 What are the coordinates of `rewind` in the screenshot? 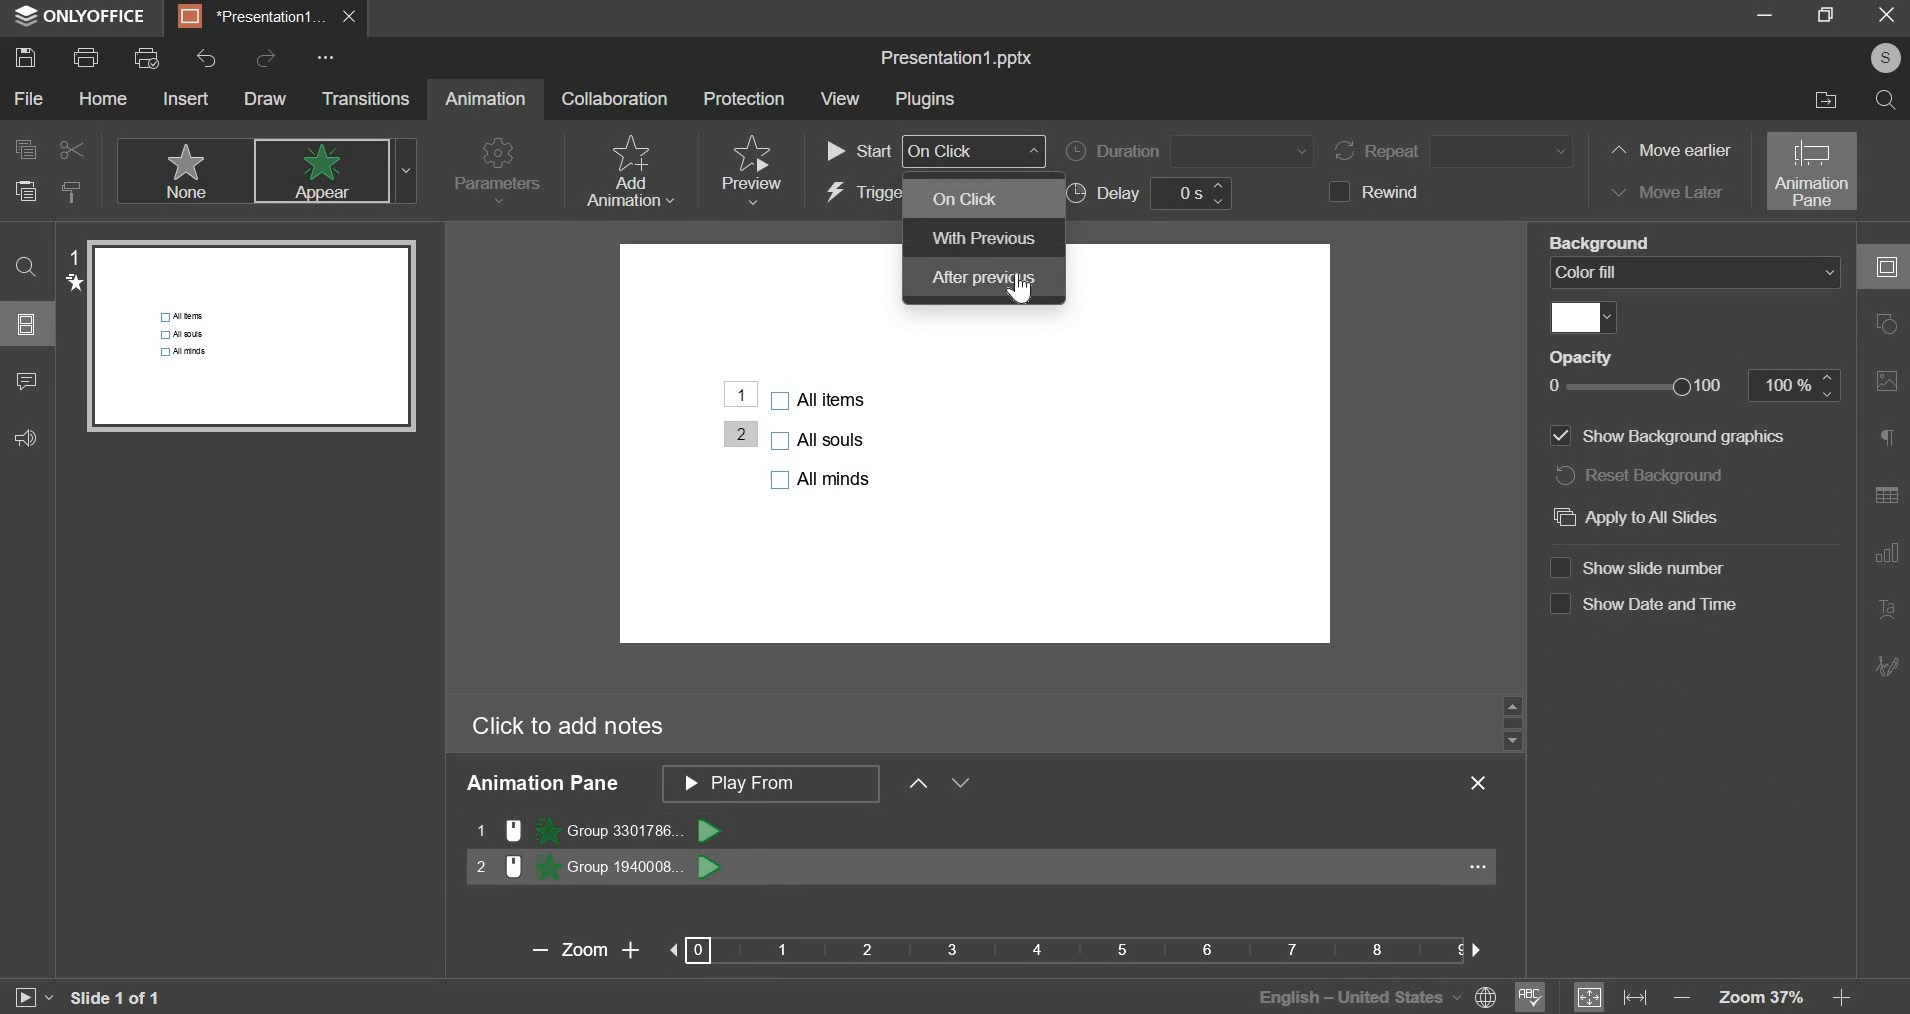 It's located at (1383, 191).